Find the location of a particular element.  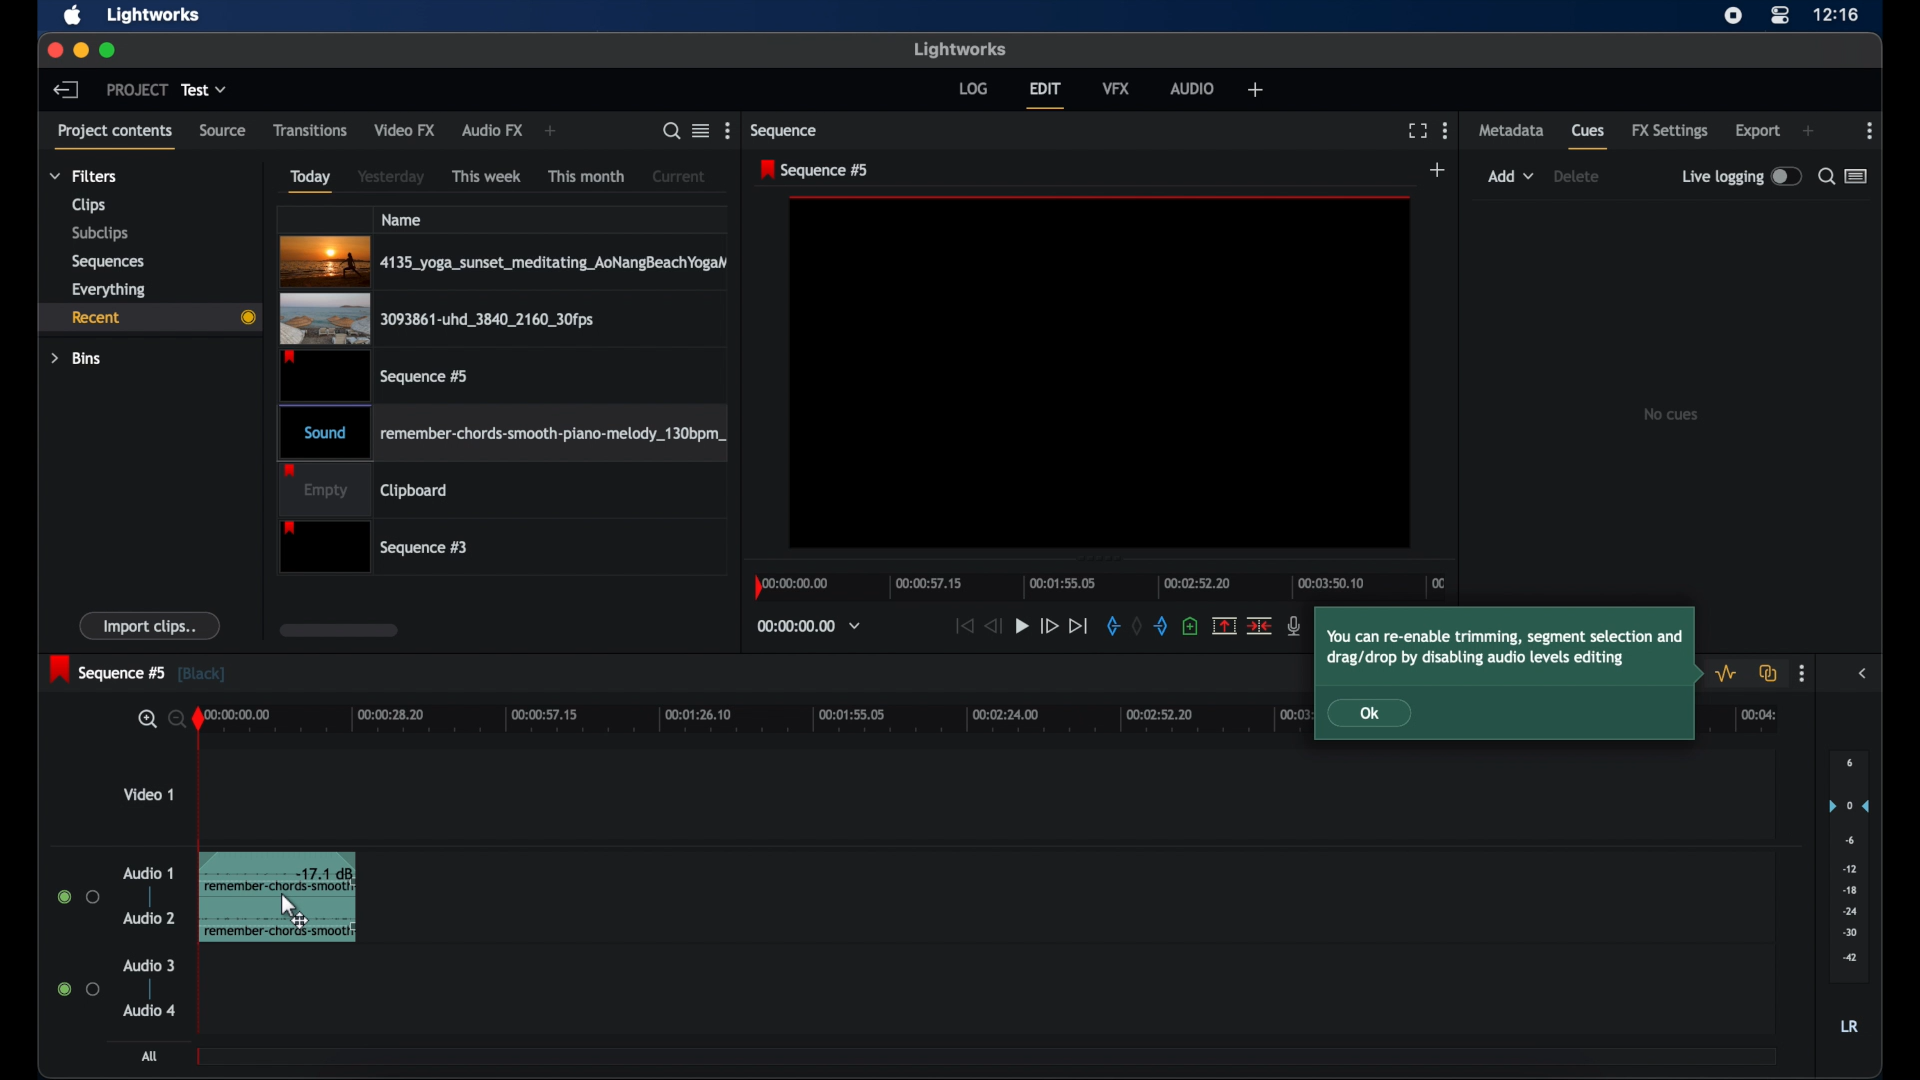

video 1 is located at coordinates (148, 794).